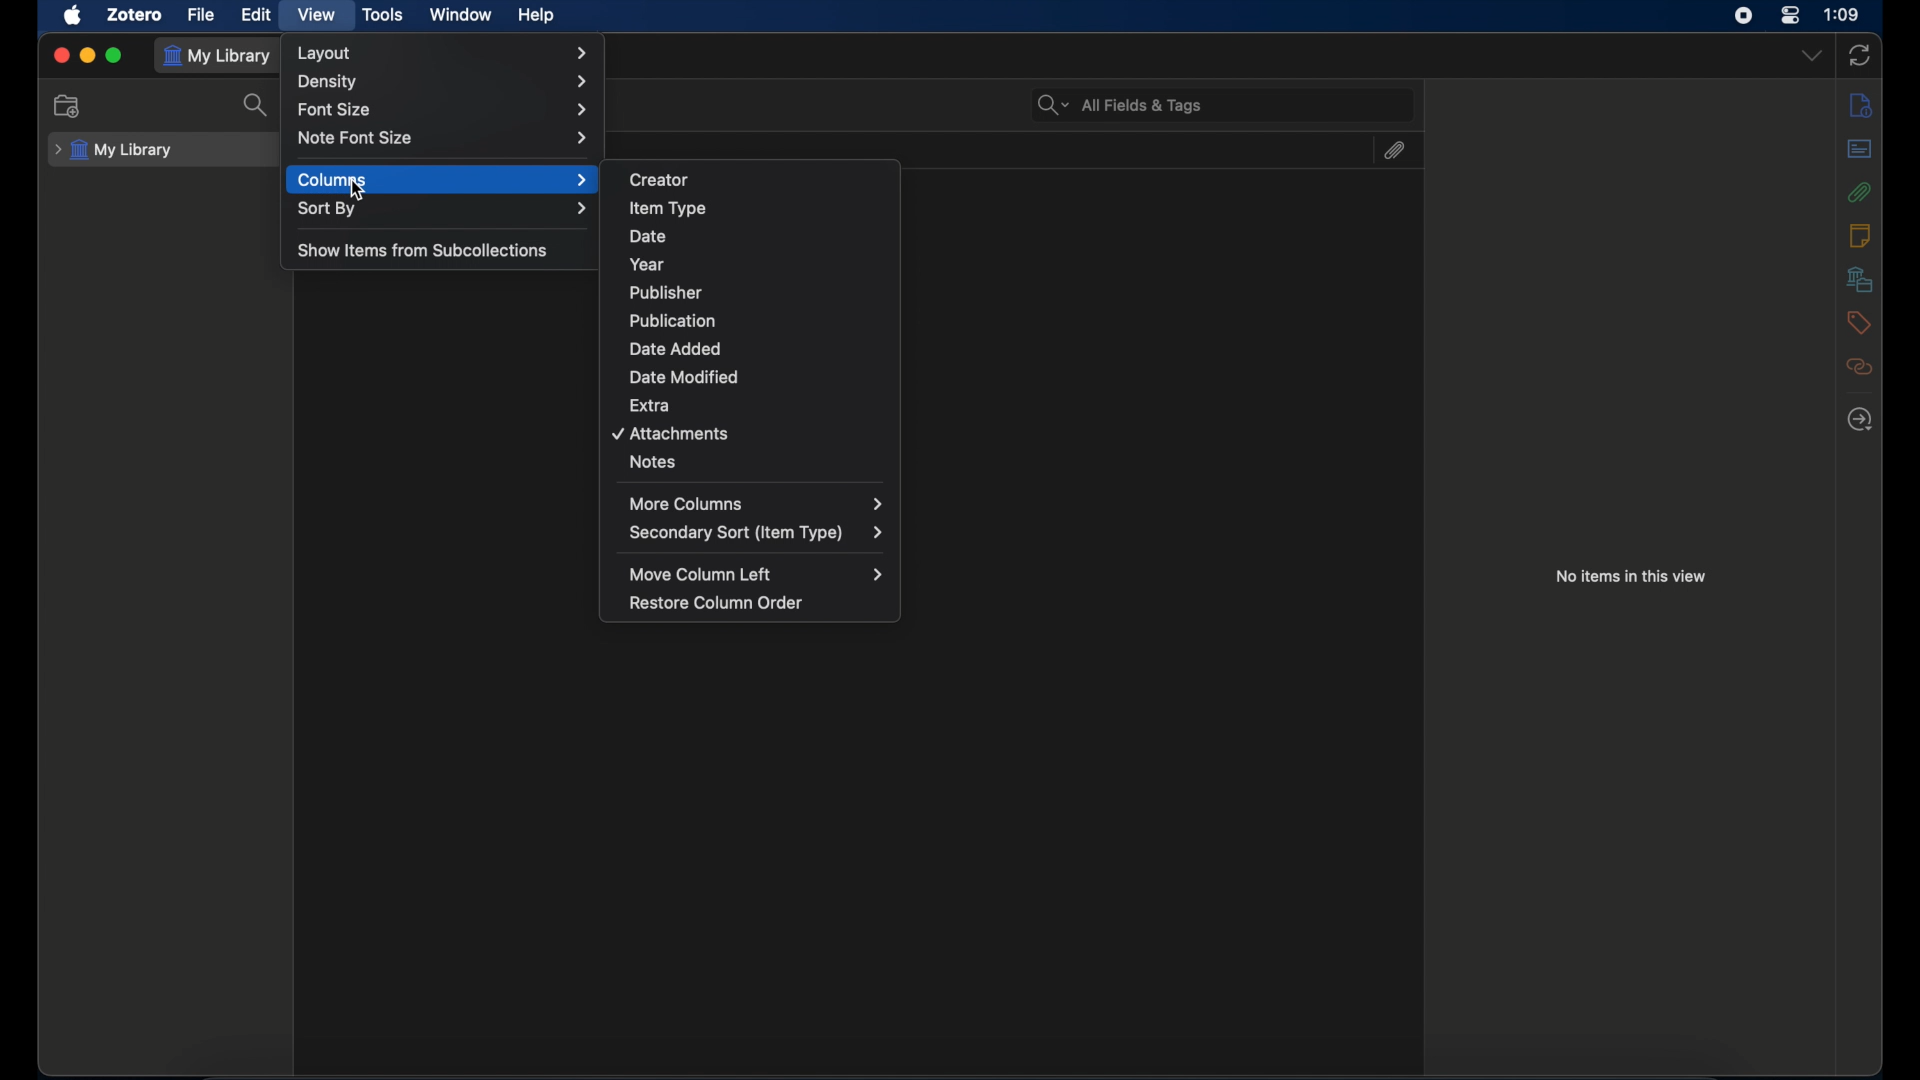 The image size is (1920, 1080). What do you see at coordinates (424, 250) in the screenshot?
I see `show items from subcollections` at bounding box center [424, 250].